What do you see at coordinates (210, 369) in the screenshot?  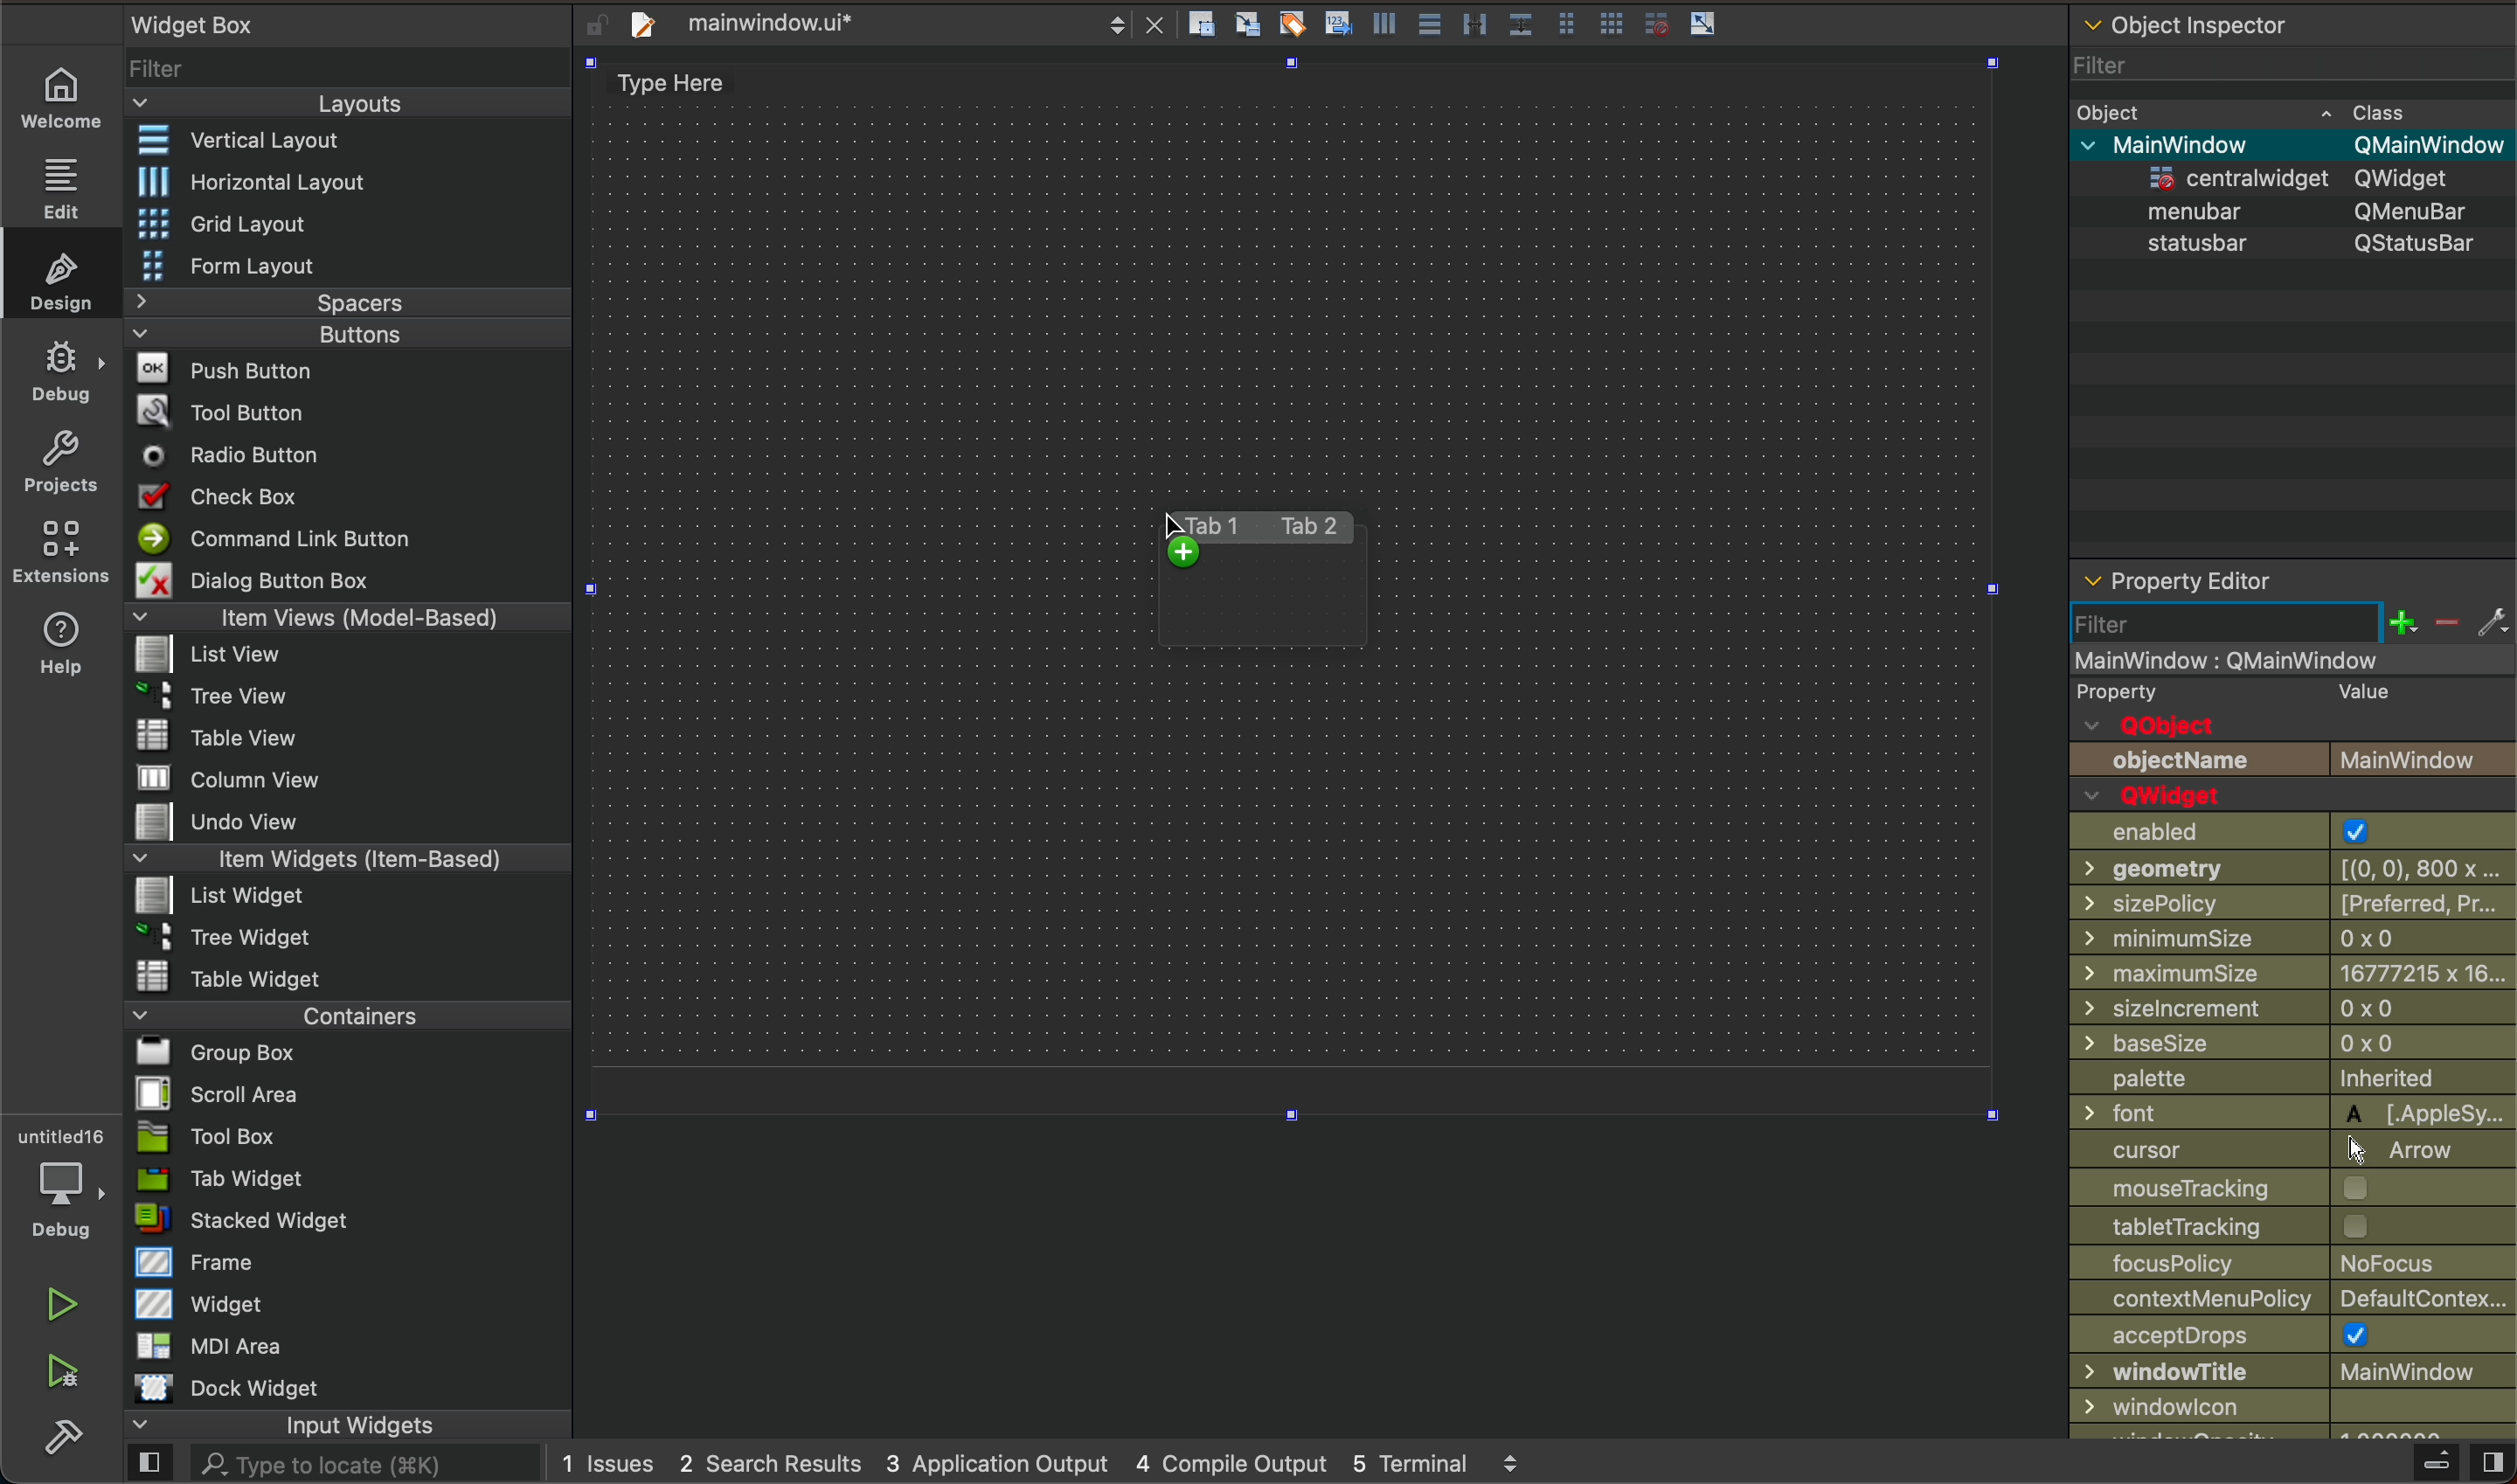 I see `Push Button` at bounding box center [210, 369].